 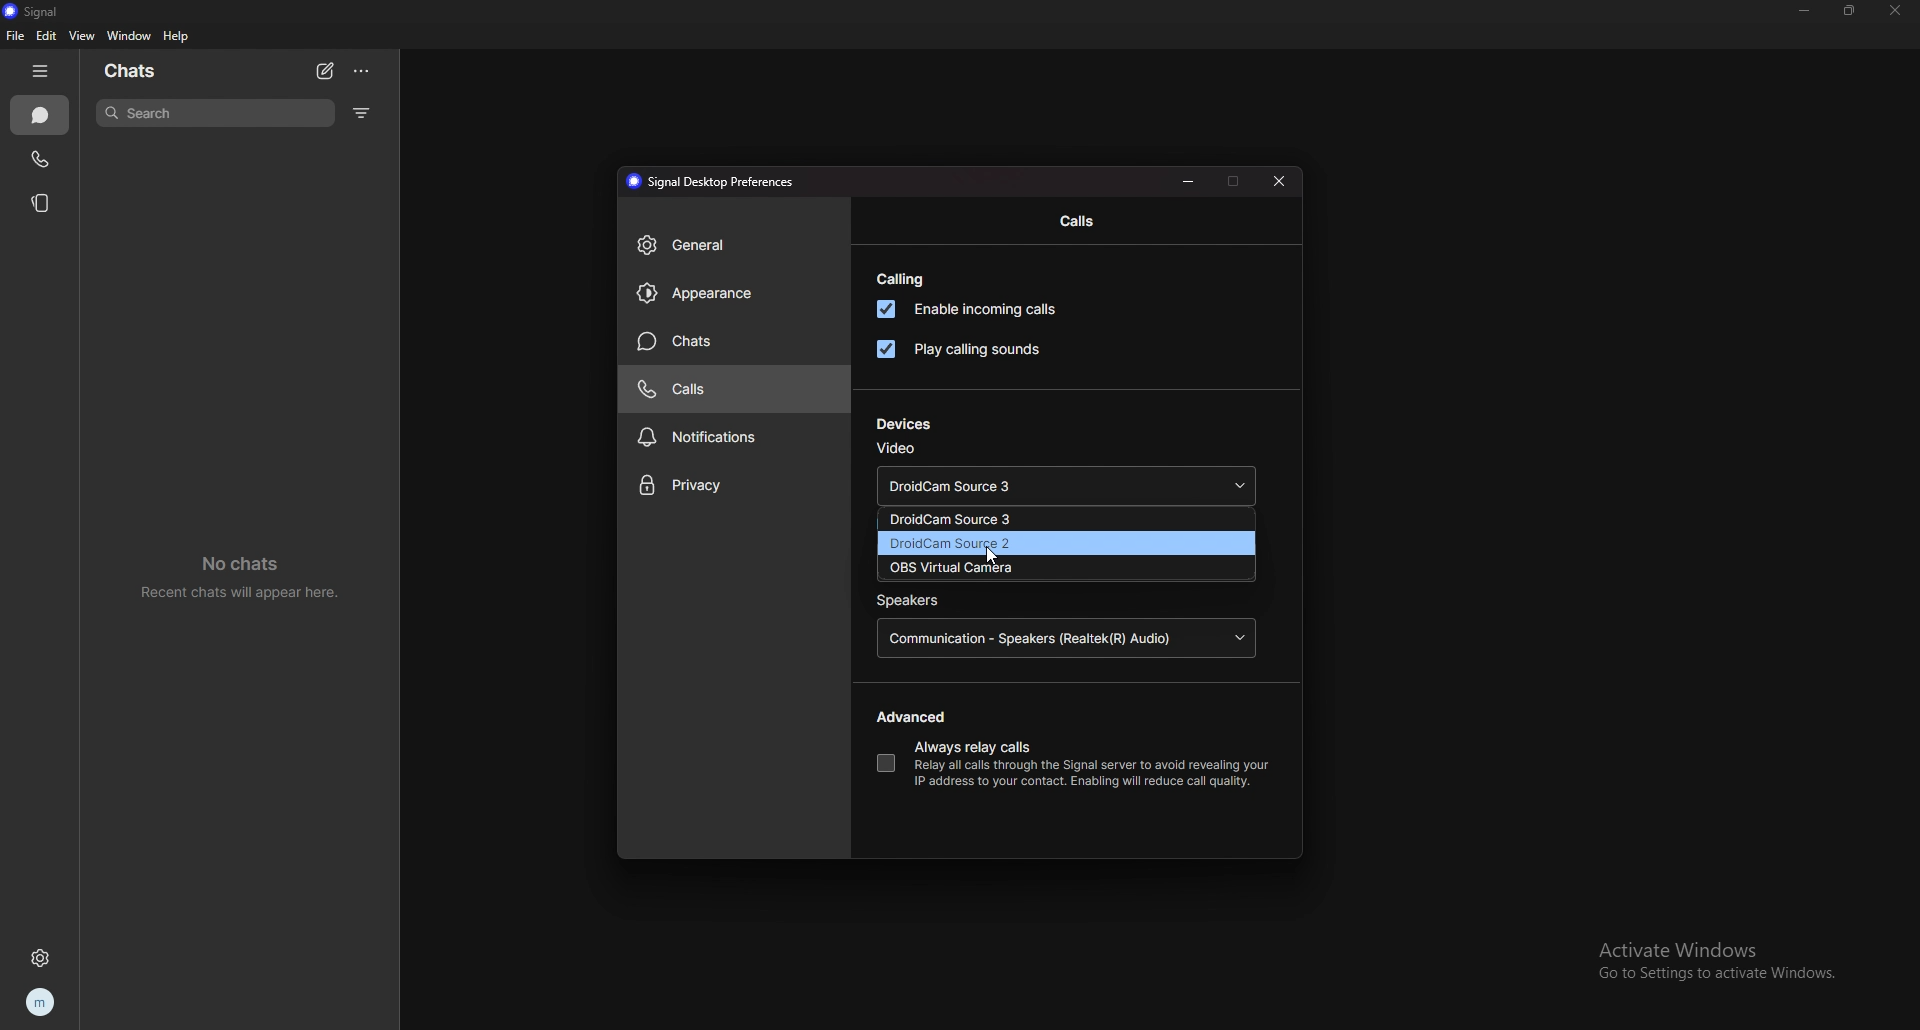 I want to click on video, so click(x=896, y=448).